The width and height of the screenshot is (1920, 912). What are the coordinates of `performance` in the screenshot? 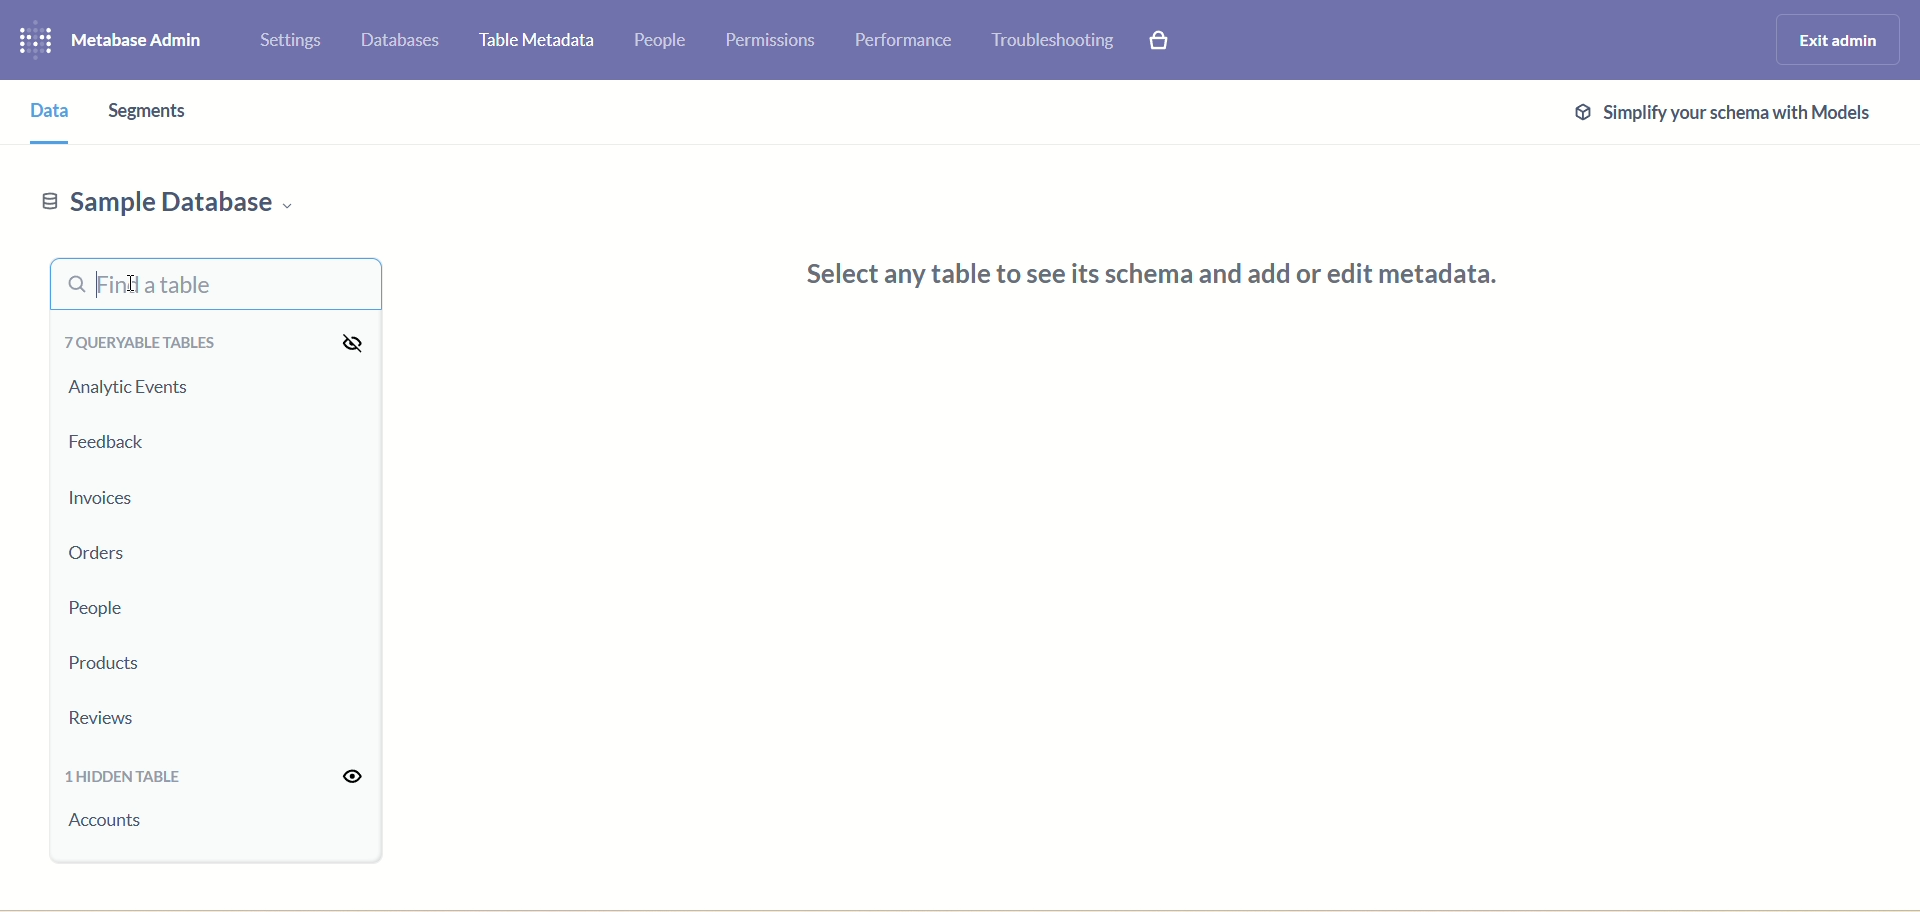 It's located at (907, 42).